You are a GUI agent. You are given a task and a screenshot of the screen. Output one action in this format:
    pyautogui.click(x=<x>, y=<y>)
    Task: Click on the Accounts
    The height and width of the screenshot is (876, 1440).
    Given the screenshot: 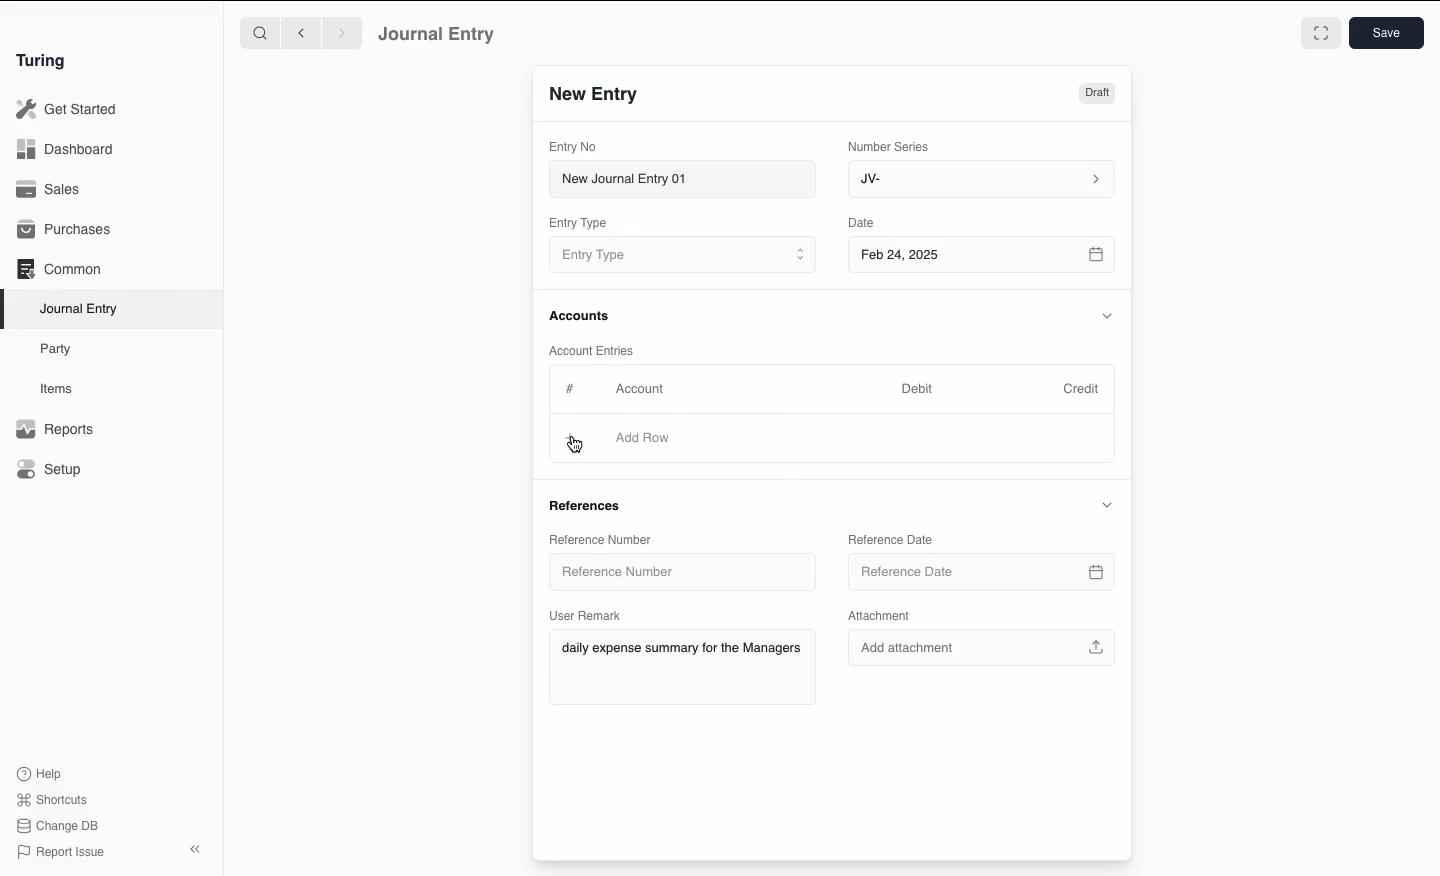 What is the action you would take?
    pyautogui.click(x=581, y=316)
    